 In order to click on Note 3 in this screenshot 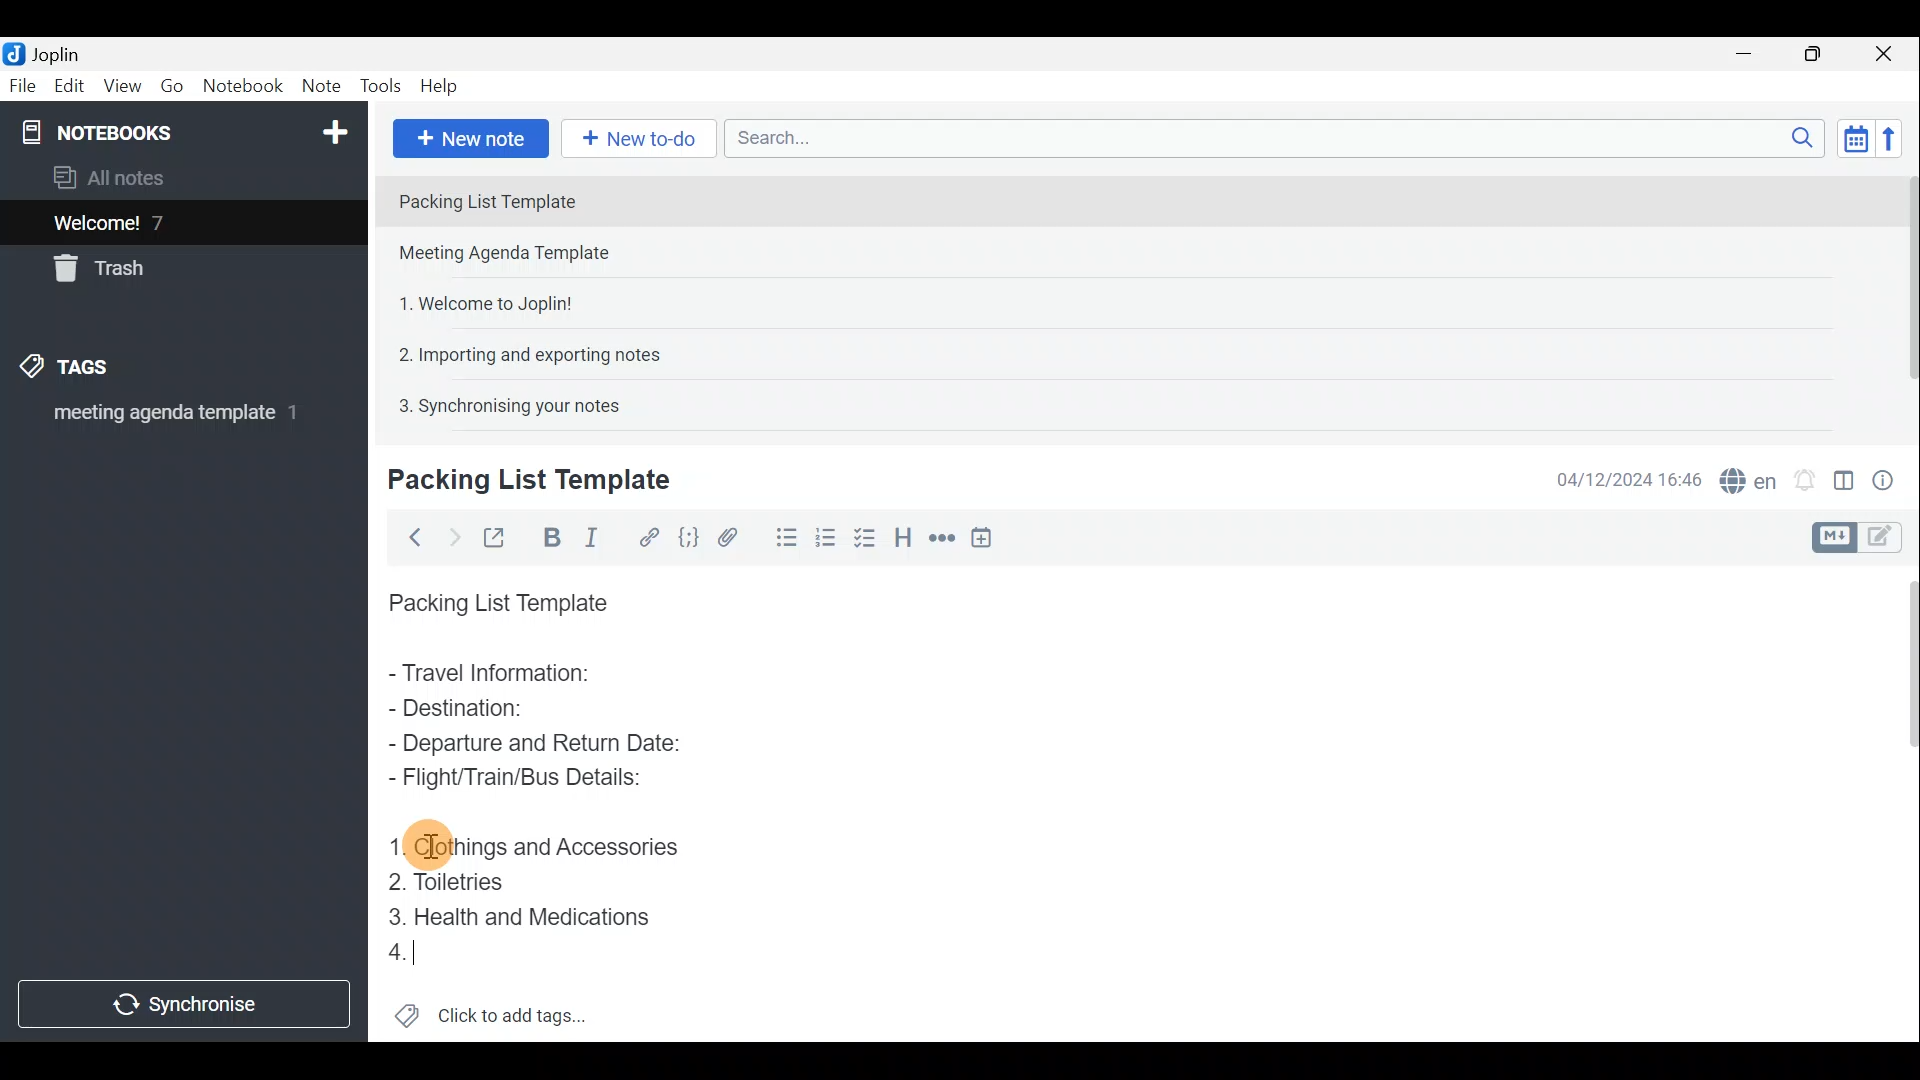, I will do `click(478, 301)`.